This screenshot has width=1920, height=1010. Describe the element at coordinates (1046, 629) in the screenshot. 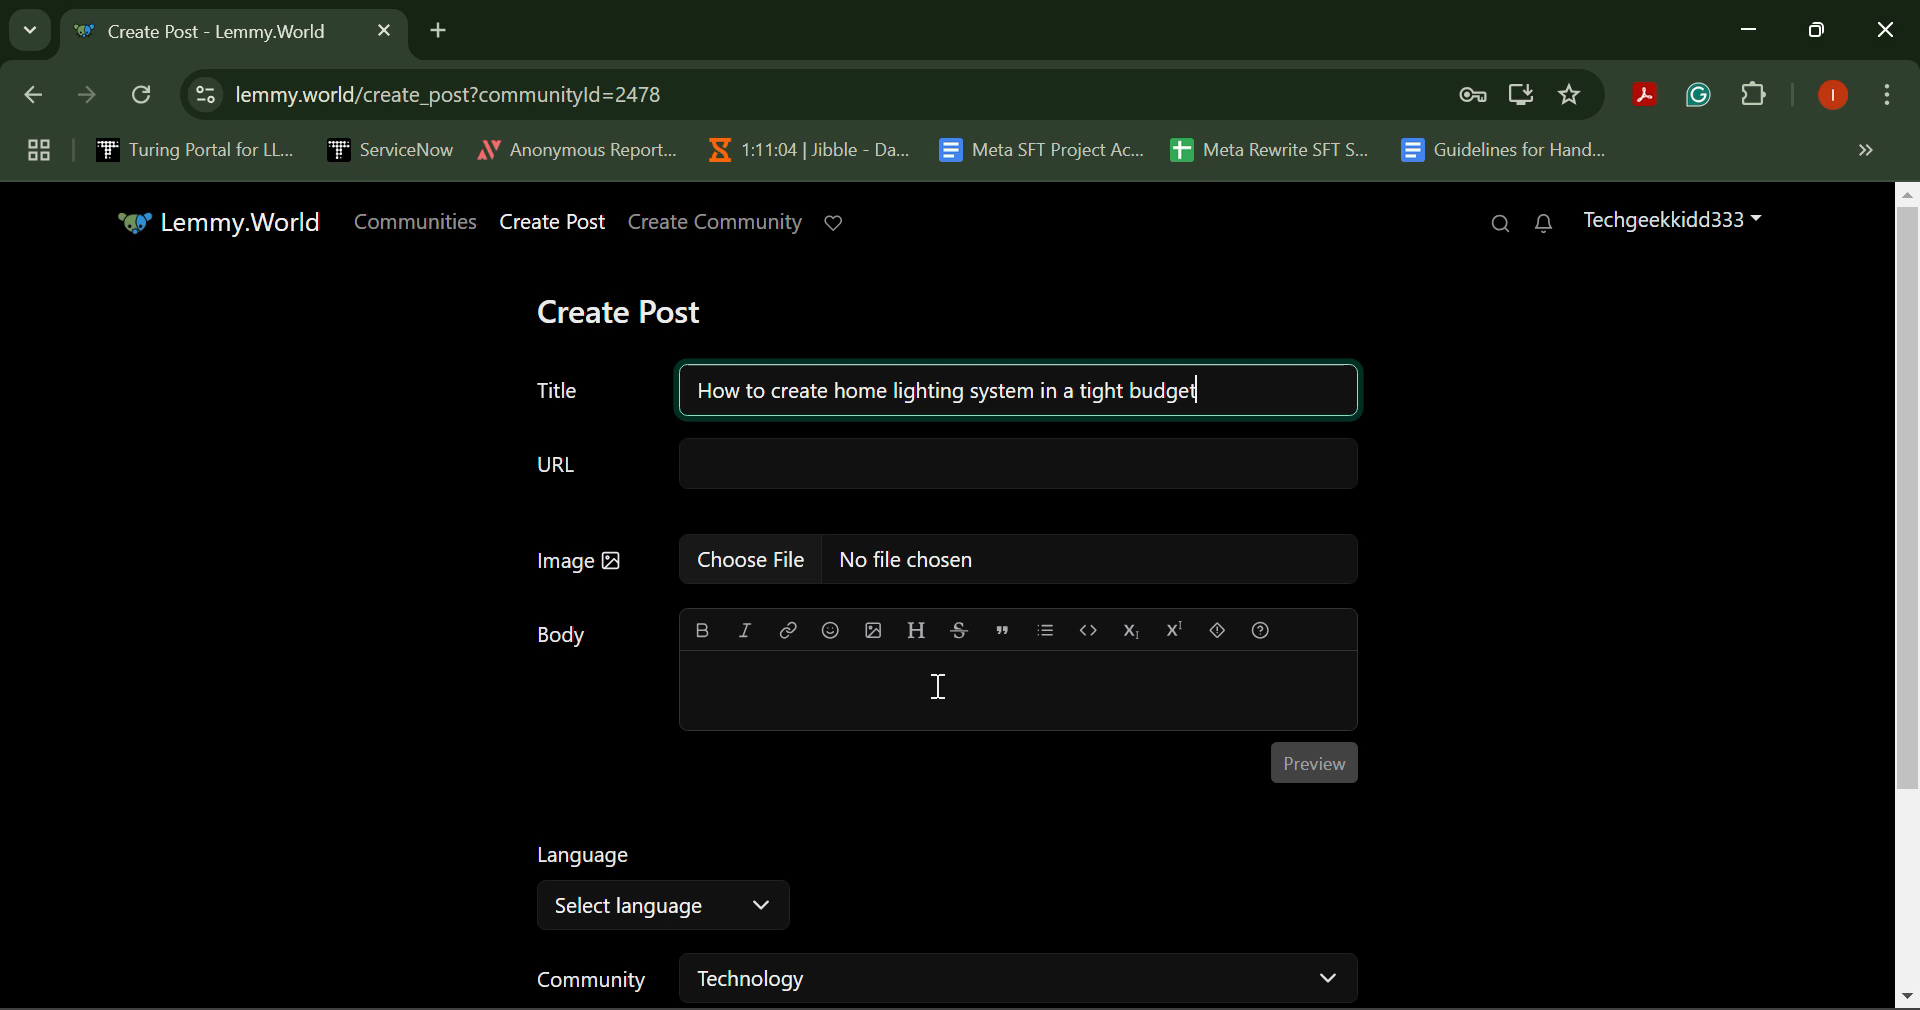

I see `list` at that location.